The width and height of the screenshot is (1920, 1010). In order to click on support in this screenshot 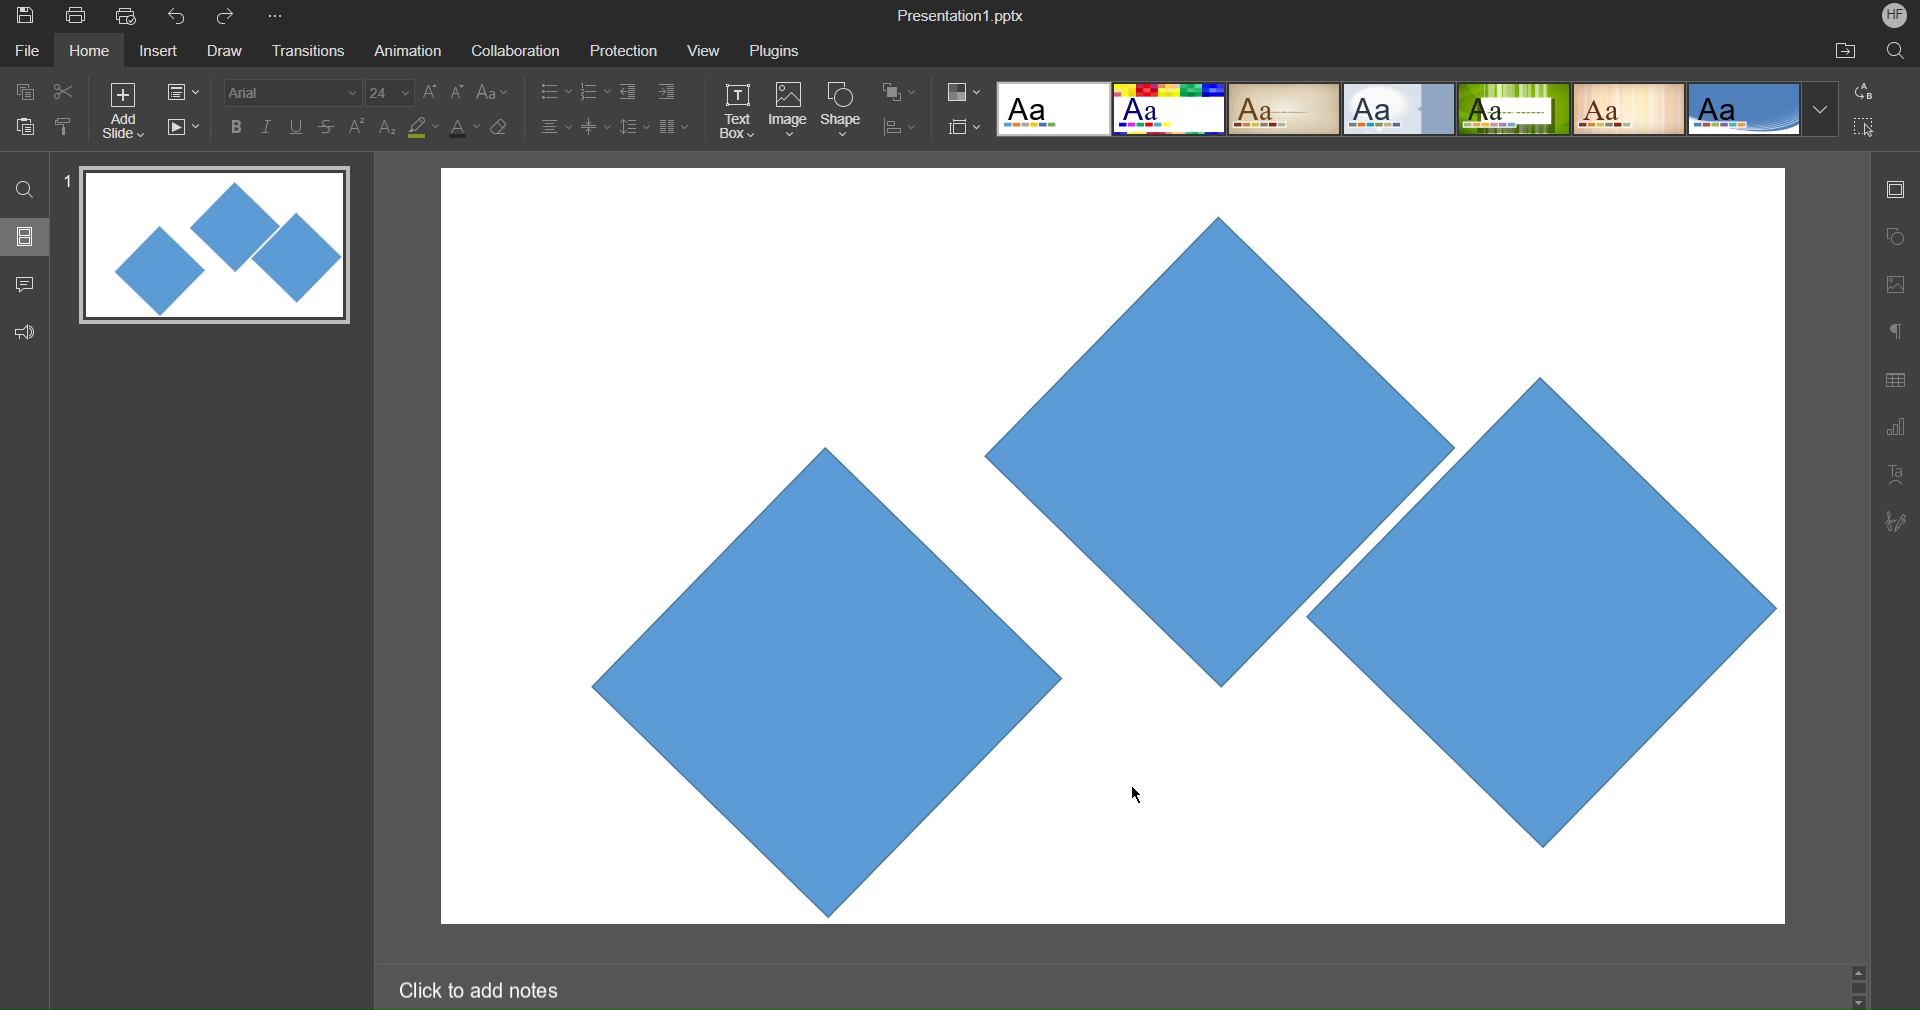, I will do `click(30, 330)`.